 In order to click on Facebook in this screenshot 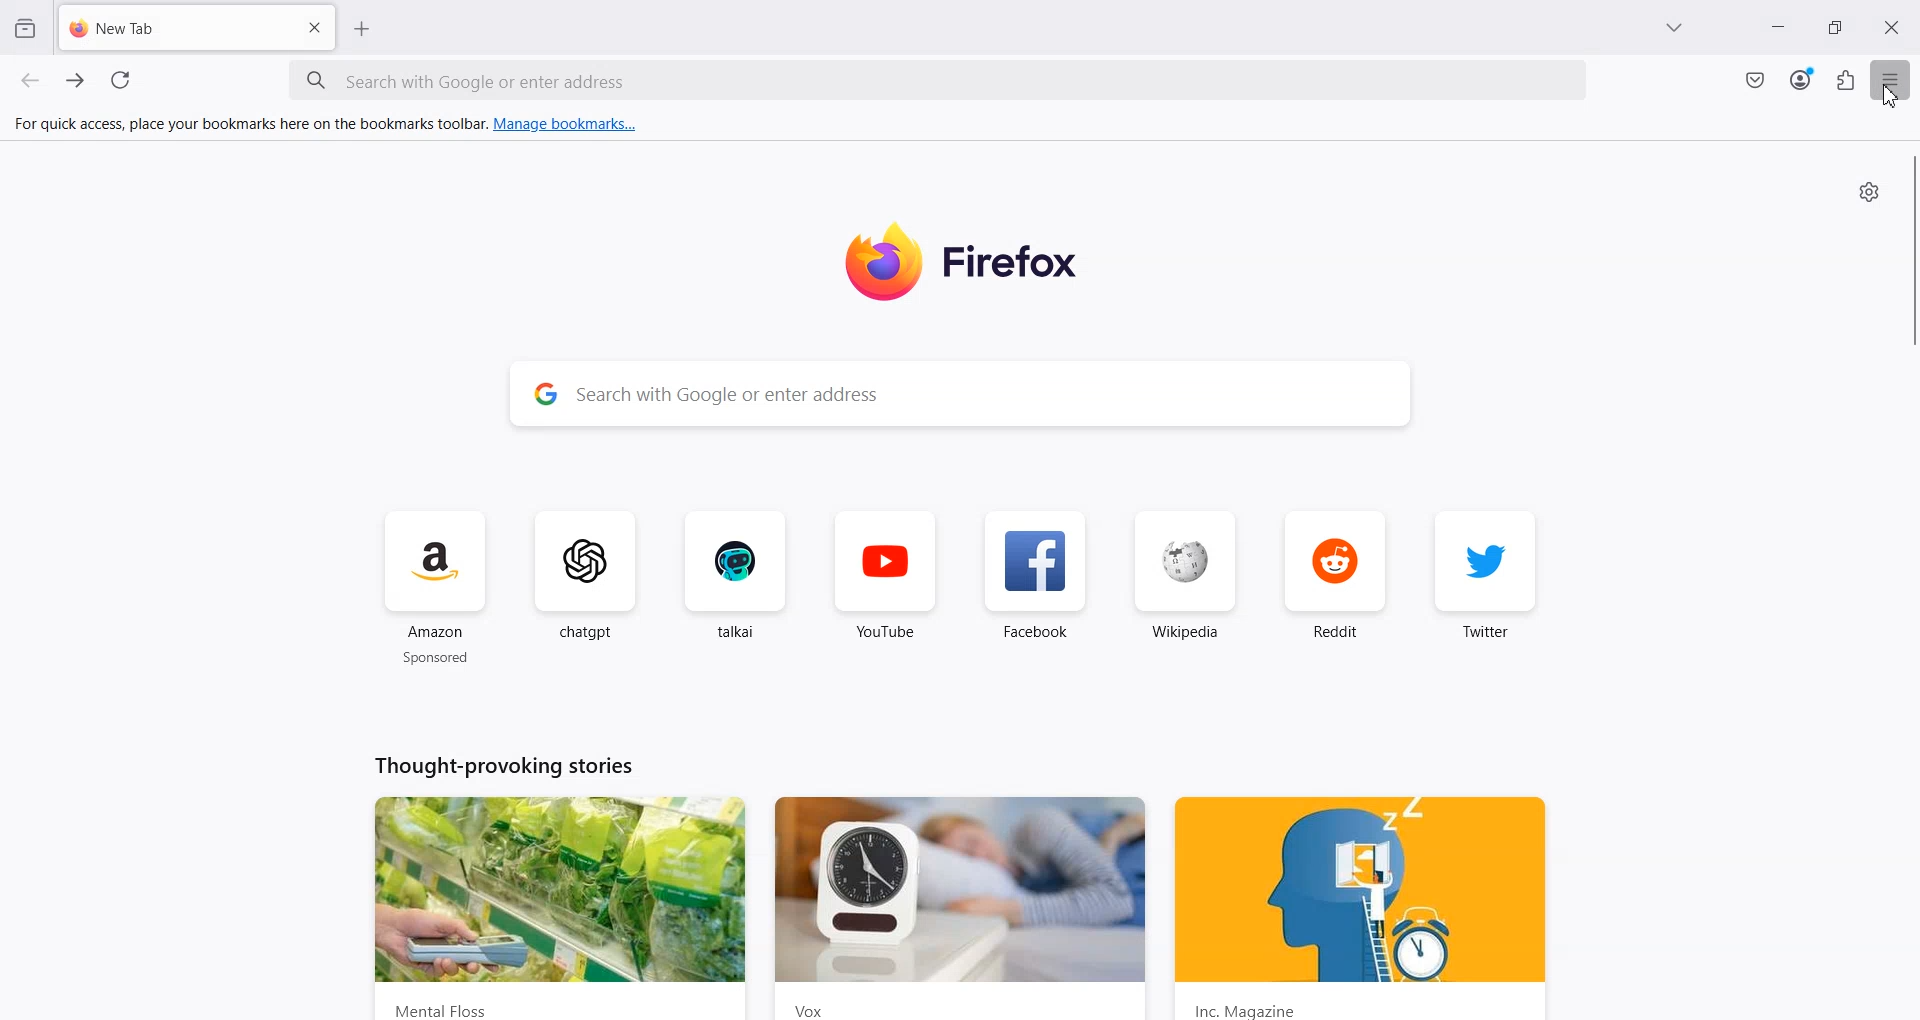, I will do `click(1035, 589)`.